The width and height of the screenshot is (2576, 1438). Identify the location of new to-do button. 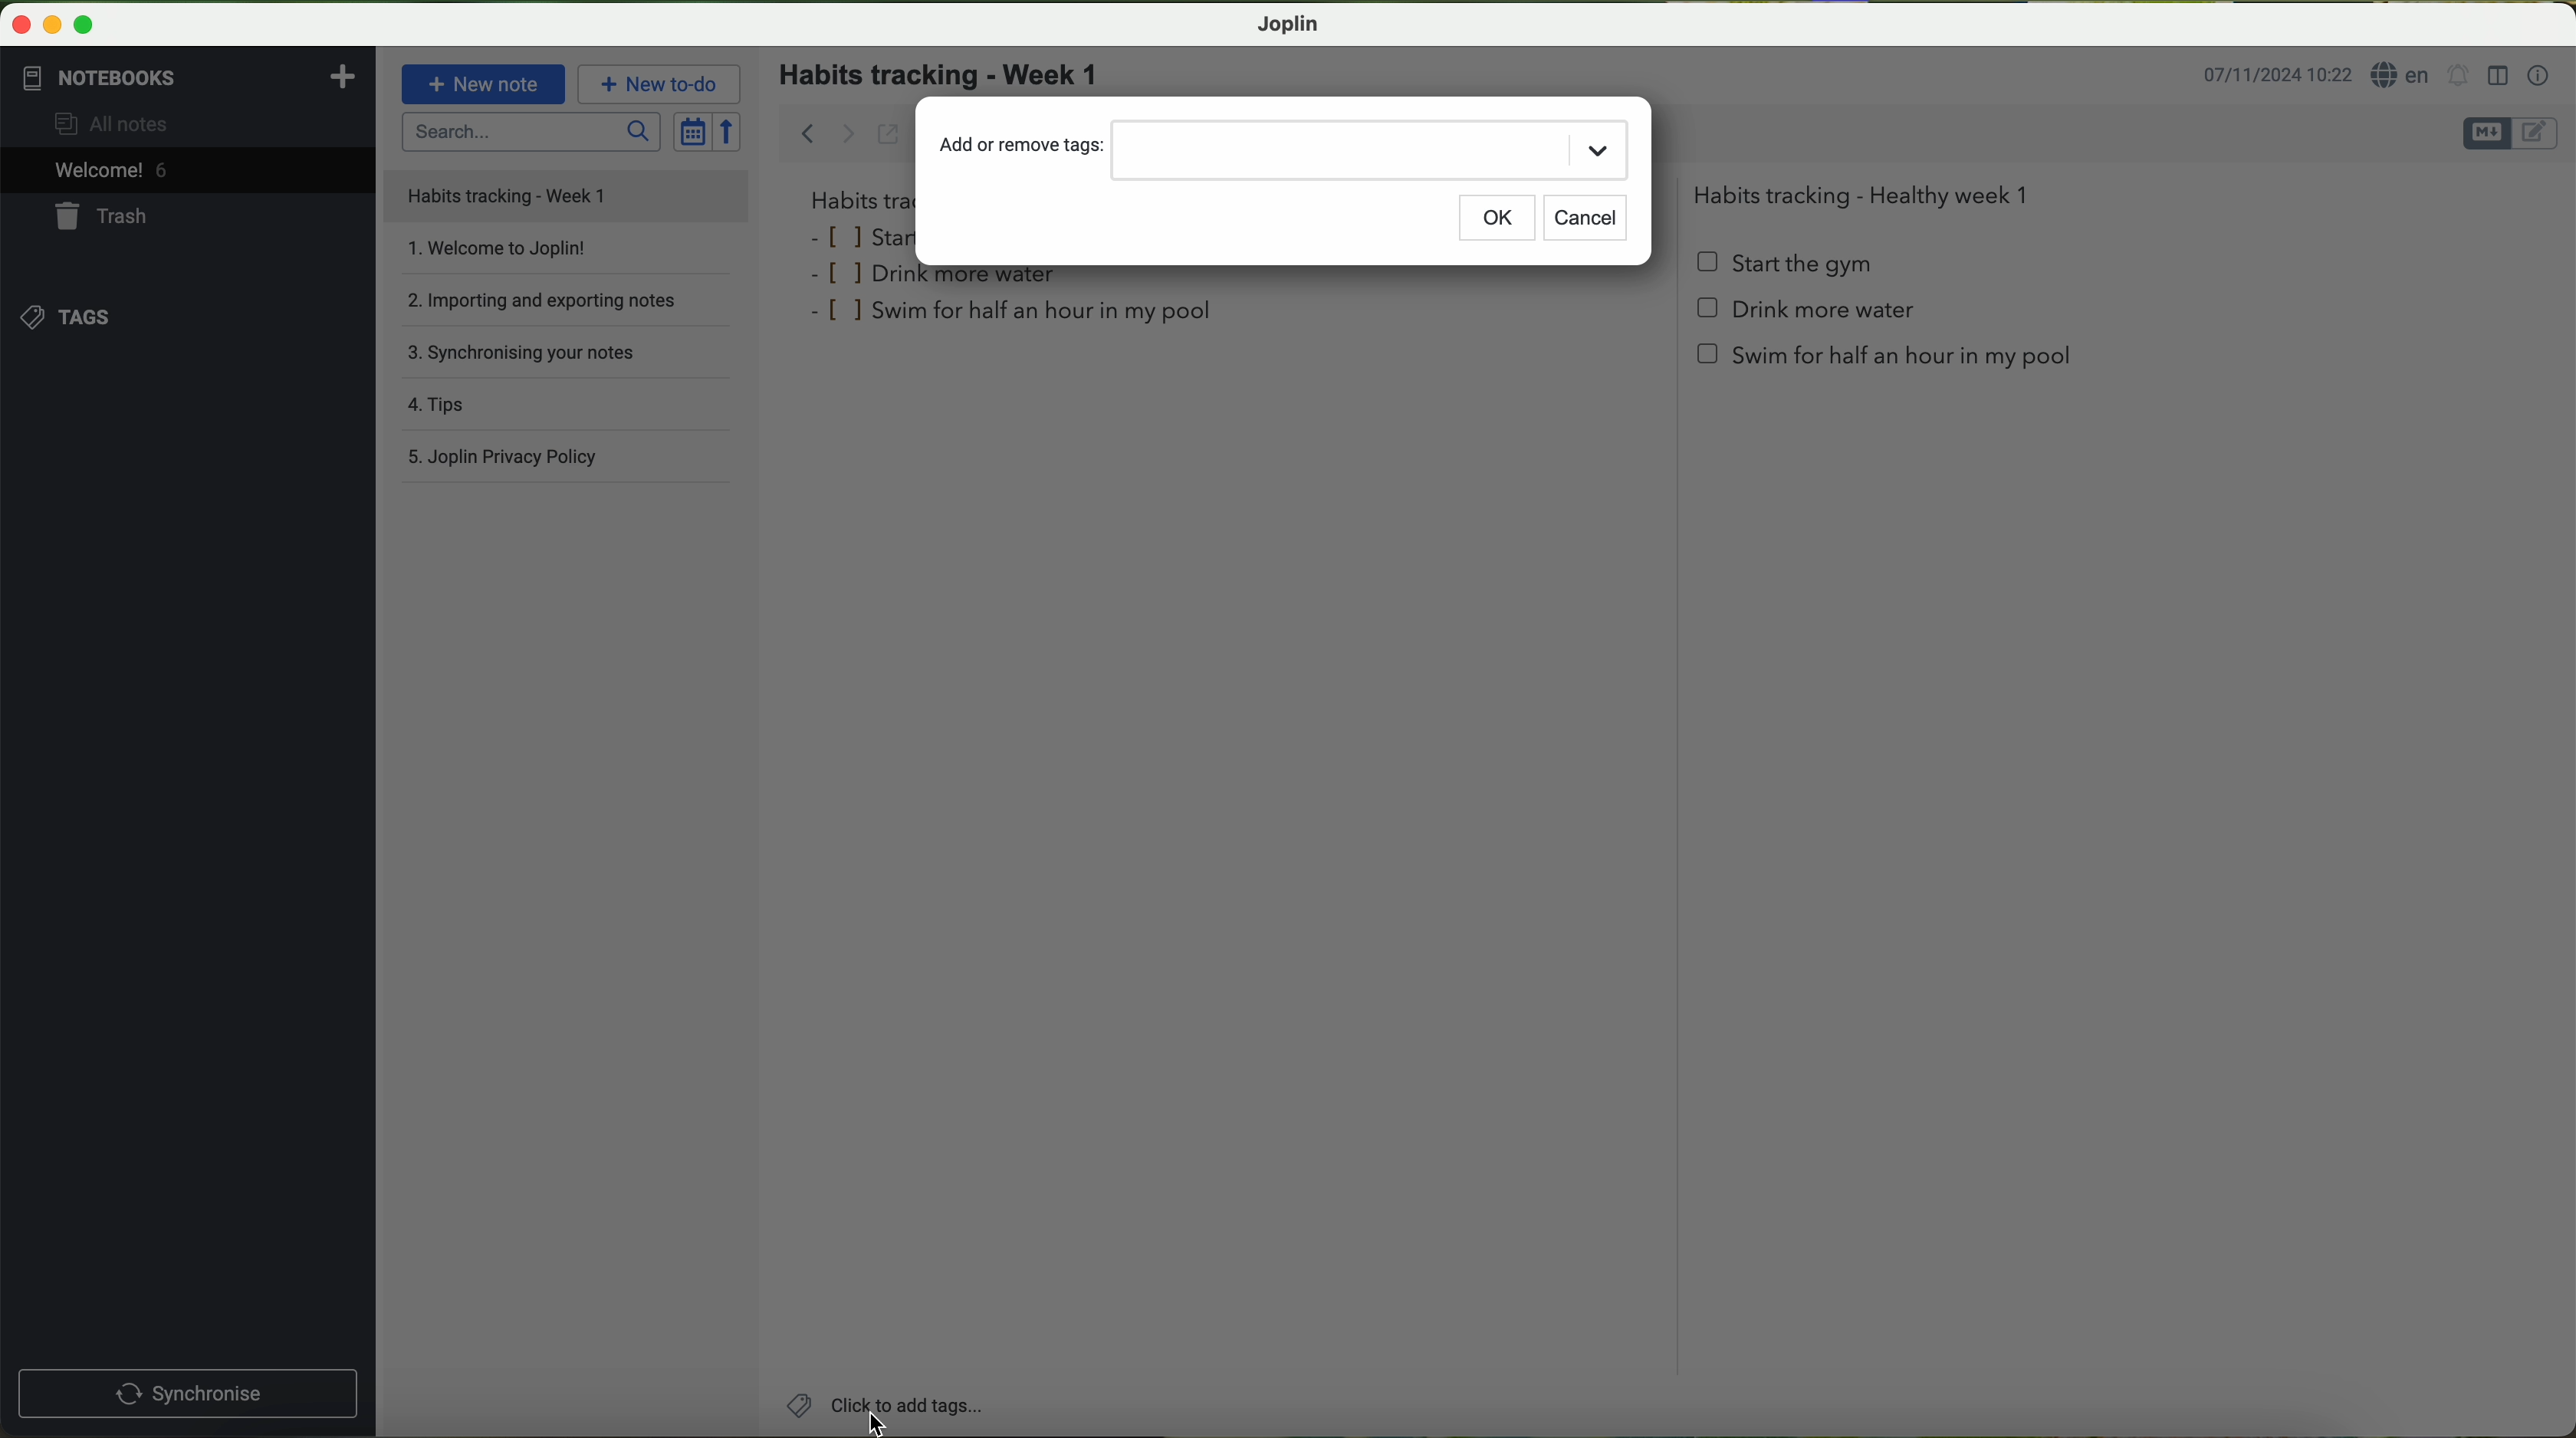
(659, 83).